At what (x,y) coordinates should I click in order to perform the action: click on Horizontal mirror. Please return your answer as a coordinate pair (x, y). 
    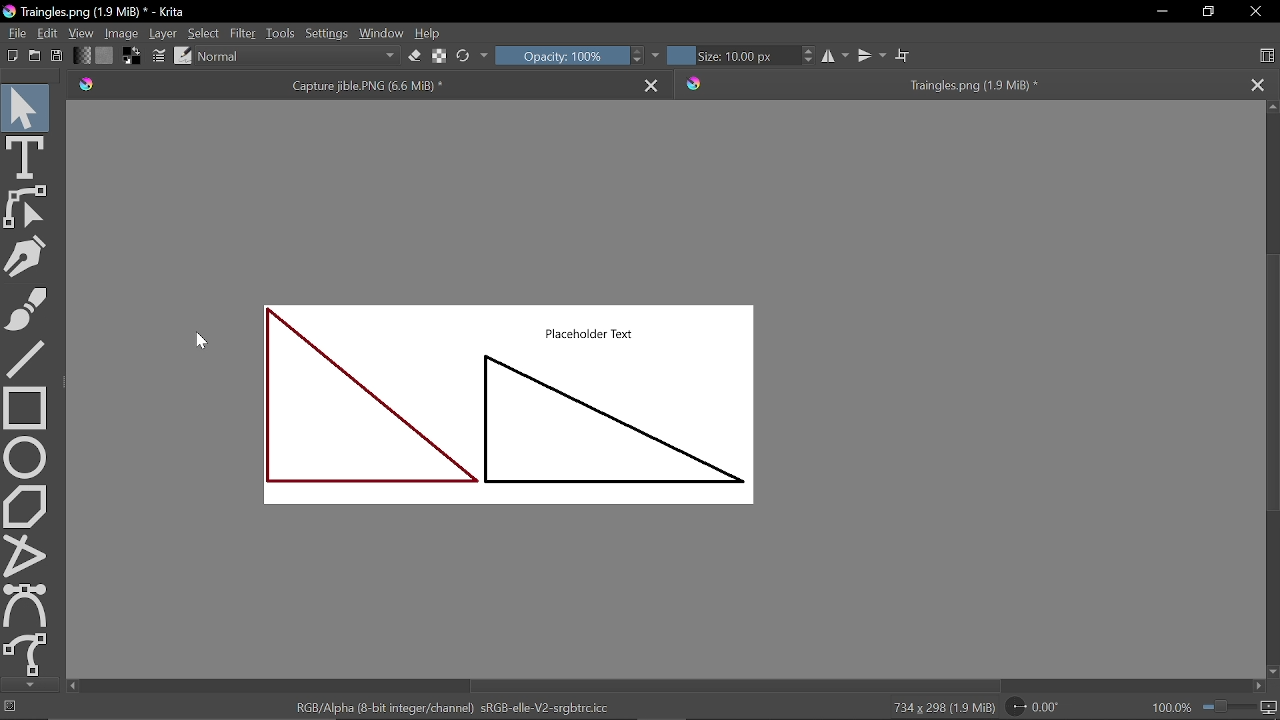
    Looking at the image, I should click on (836, 57).